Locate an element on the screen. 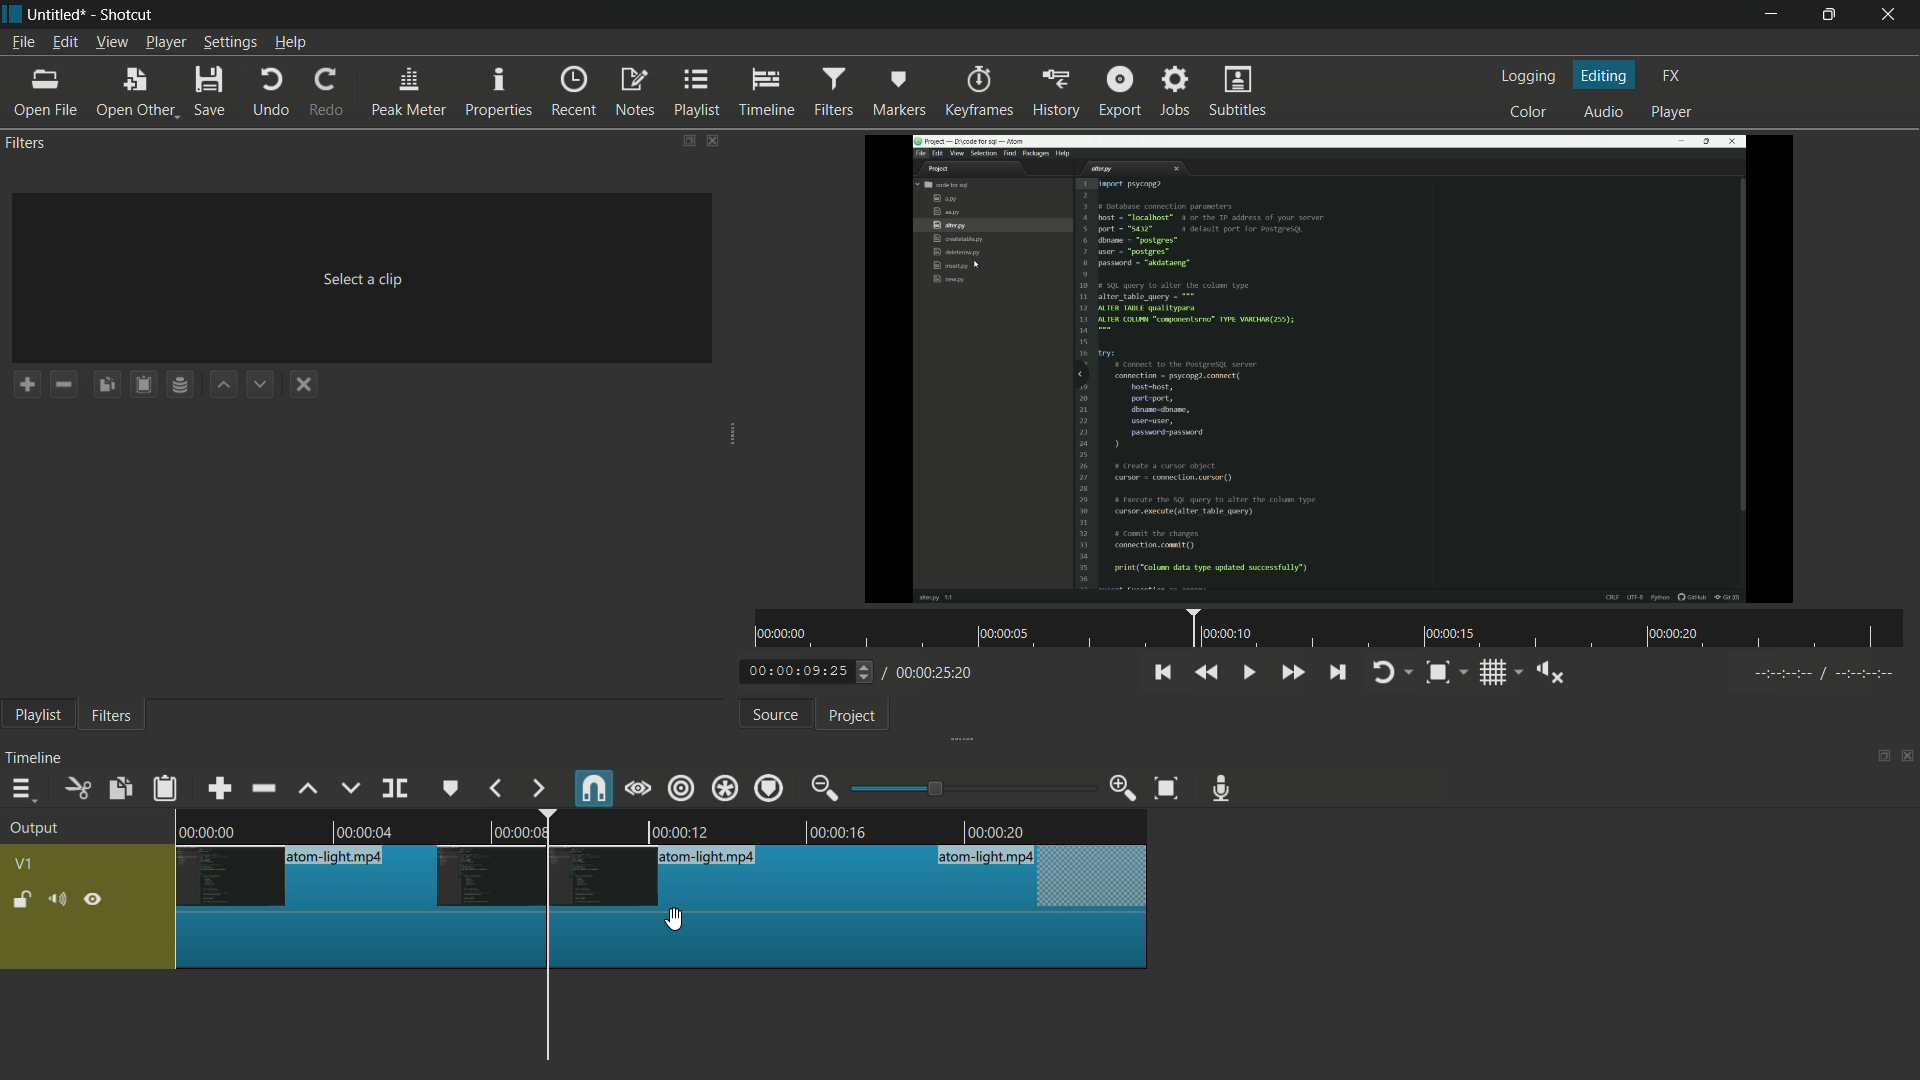 The height and width of the screenshot is (1080, 1920). peak meter is located at coordinates (409, 93).